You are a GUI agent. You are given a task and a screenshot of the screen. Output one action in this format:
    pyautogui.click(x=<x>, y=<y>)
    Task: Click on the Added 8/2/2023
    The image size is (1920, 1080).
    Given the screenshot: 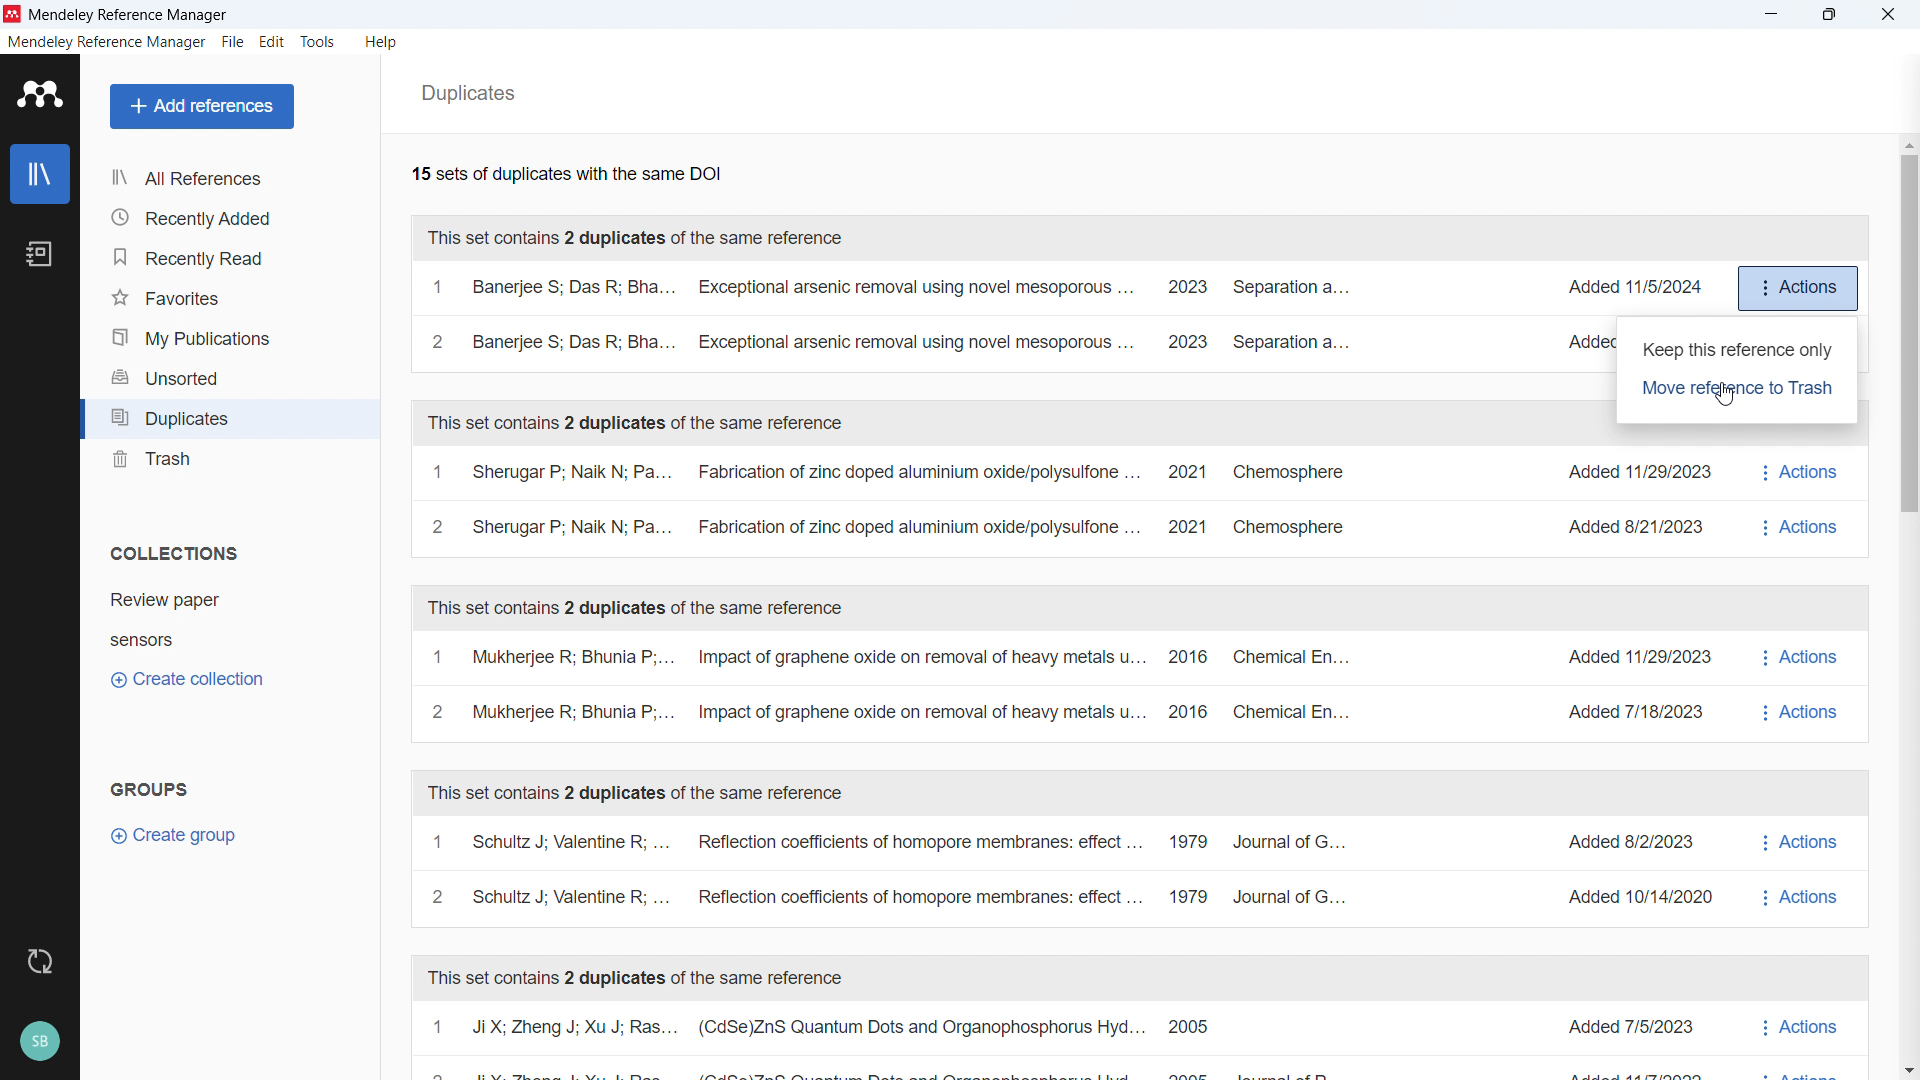 What is the action you would take?
    pyautogui.click(x=1616, y=843)
    